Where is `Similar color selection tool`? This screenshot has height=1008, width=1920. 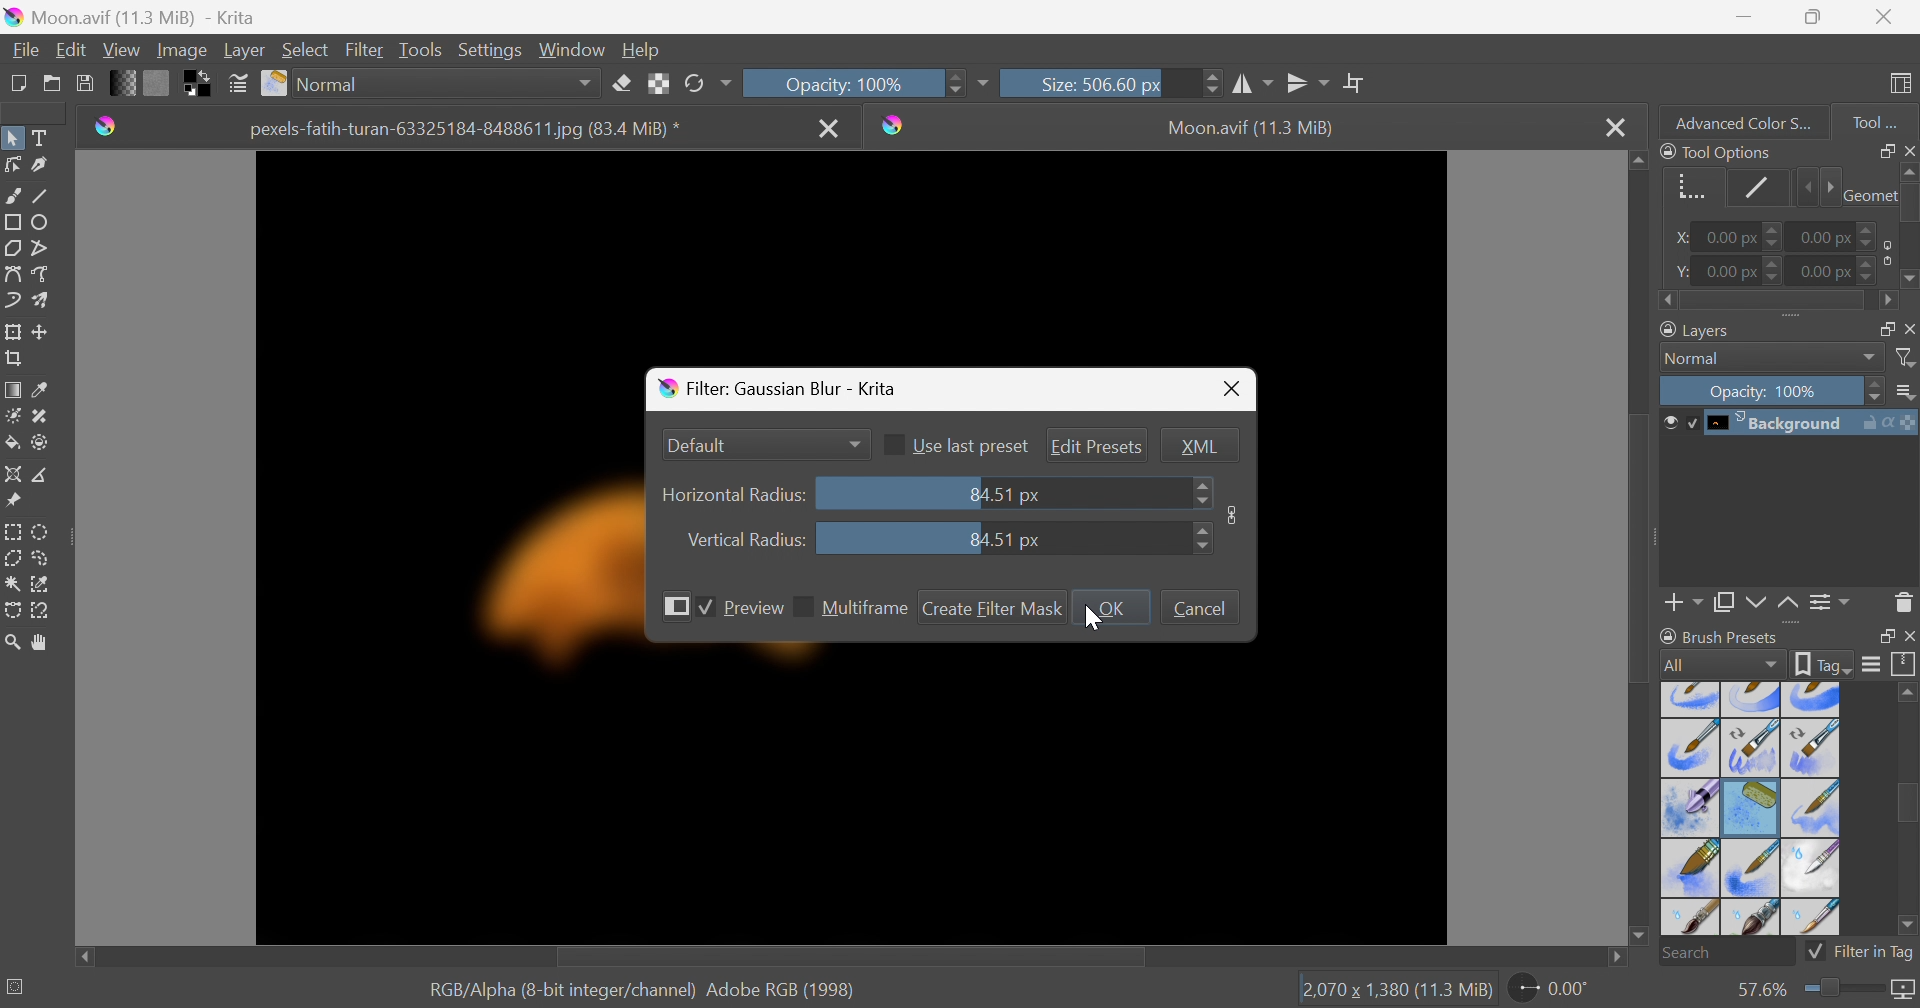
Similar color selection tool is located at coordinates (41, 585).